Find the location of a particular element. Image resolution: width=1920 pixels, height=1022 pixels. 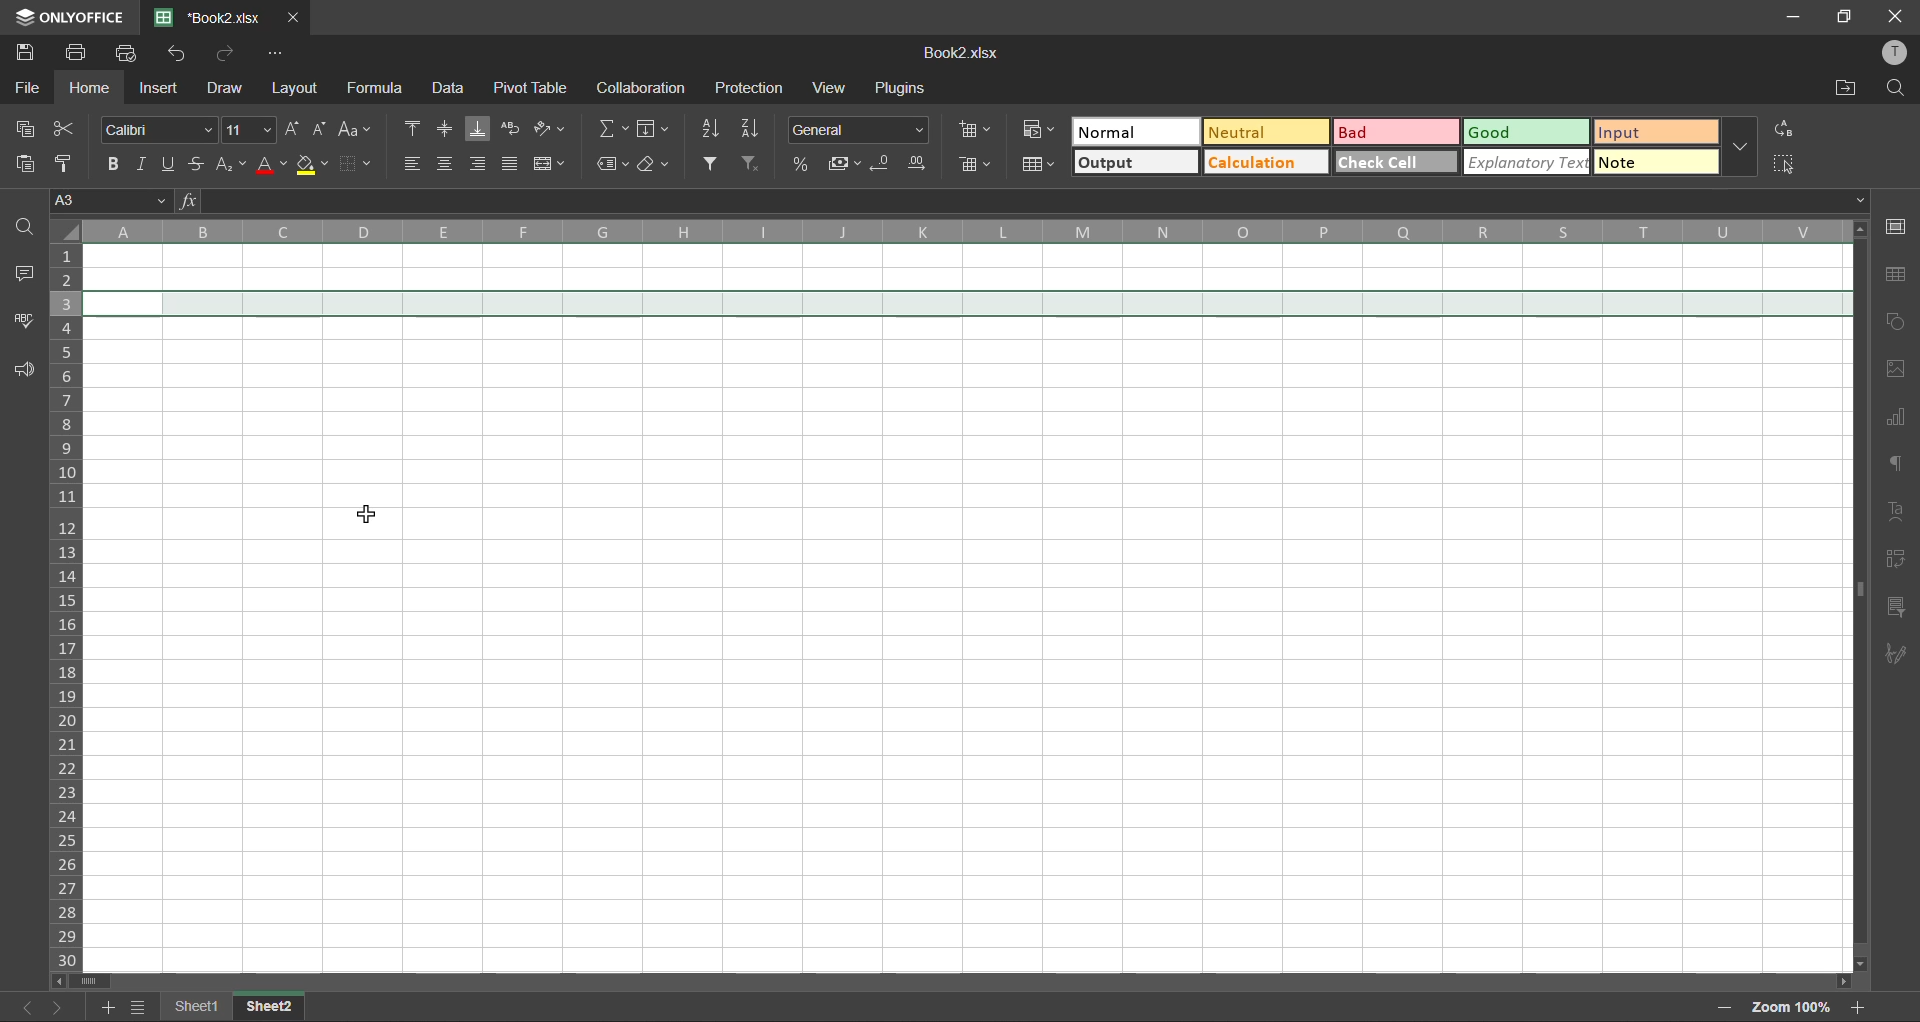

decrease decimal is located at coordinates (882, 163).